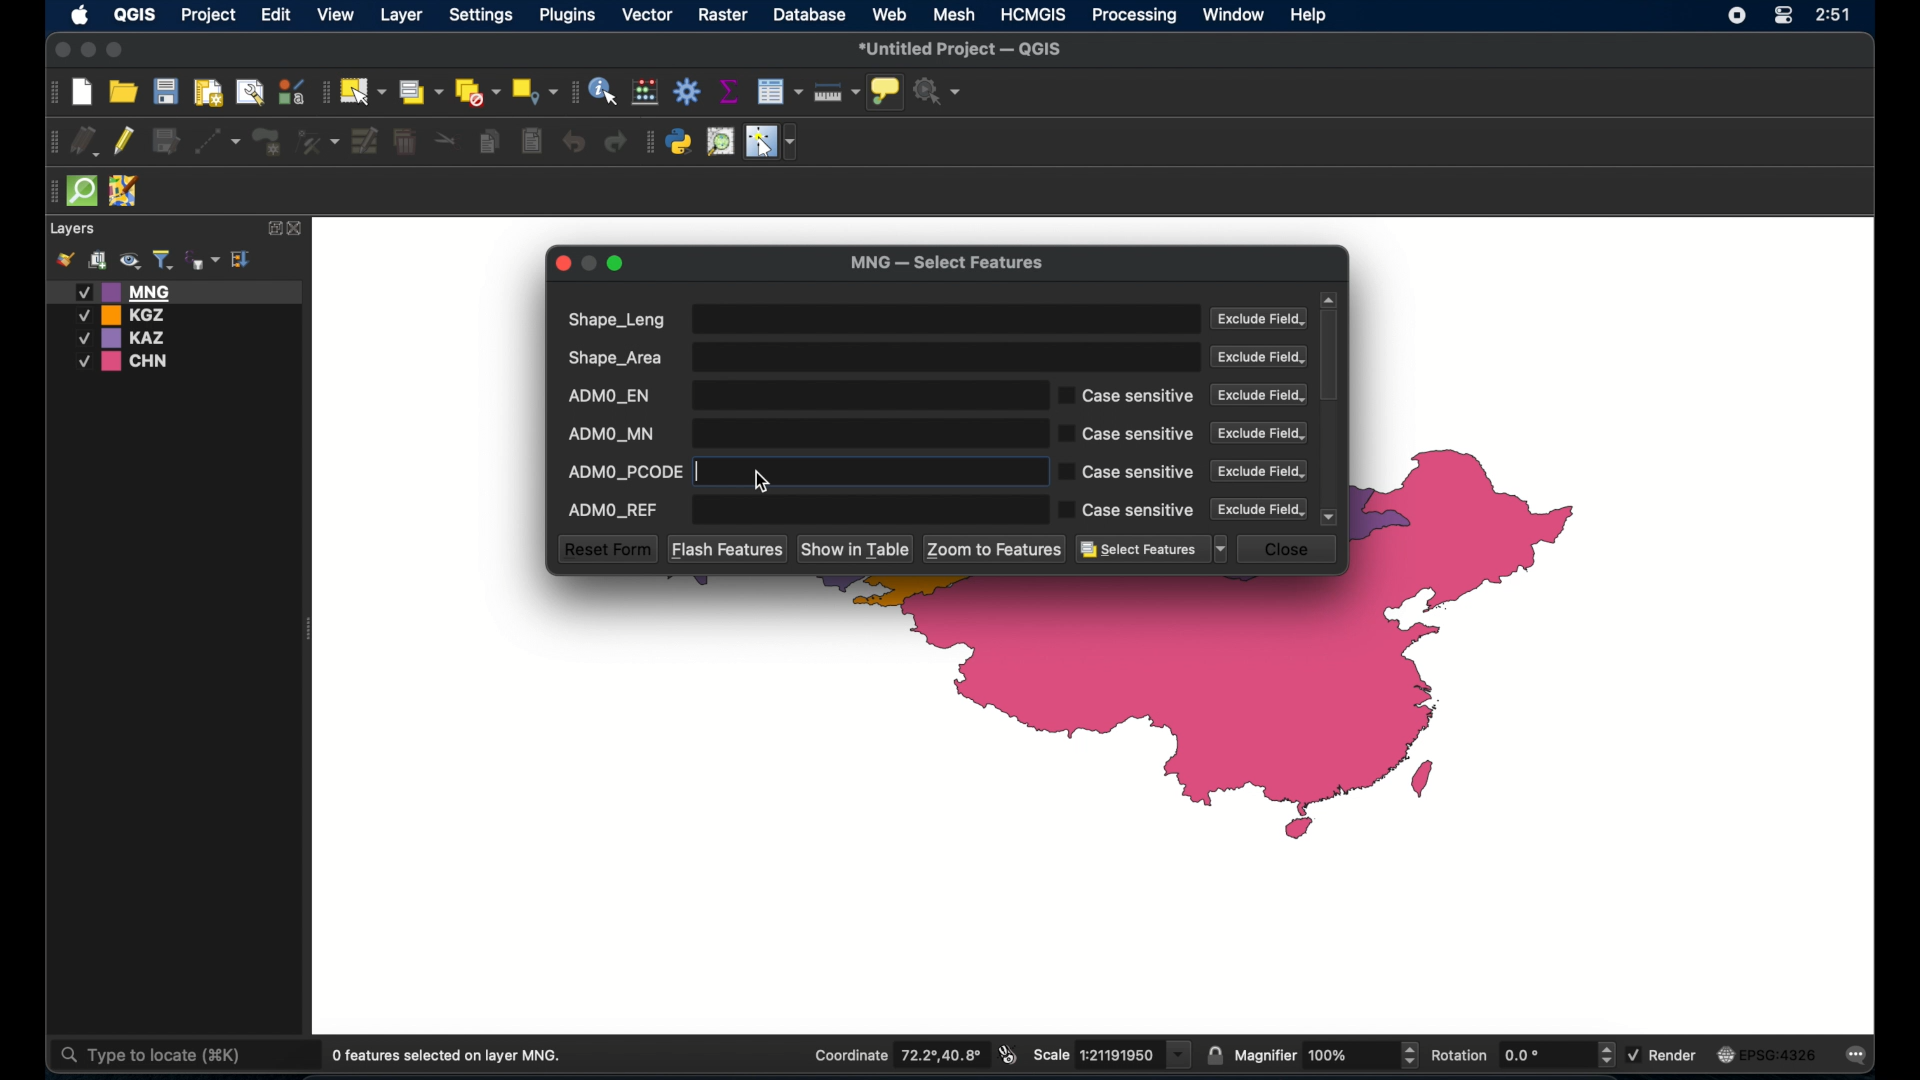 This screenshot has height=1080, width=1920. What do you see at coordinates (1782, 17) in the screenshot?
I see `control center` at bounding box center [1782, 17].